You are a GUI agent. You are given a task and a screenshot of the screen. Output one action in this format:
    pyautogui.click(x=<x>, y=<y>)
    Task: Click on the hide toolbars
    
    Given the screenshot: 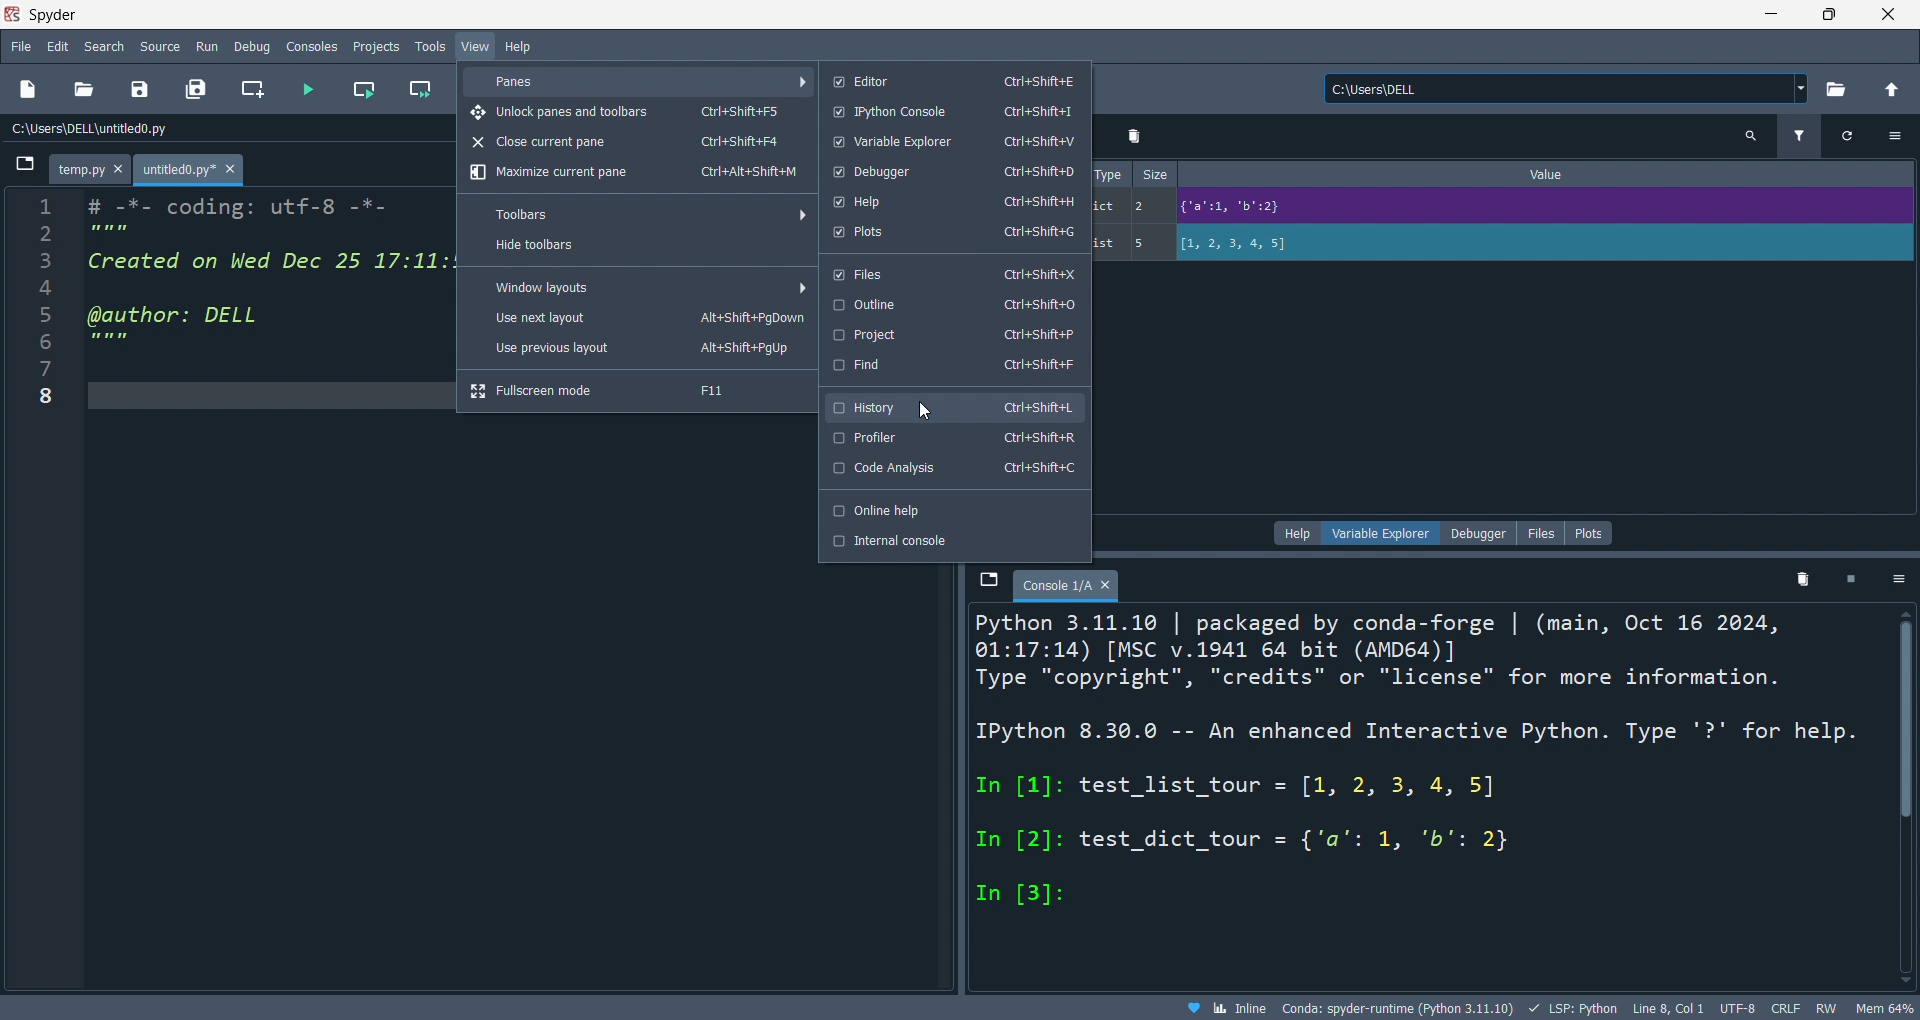 What is the action you would take?
    pyautogui.click(x=637, y=248)
    